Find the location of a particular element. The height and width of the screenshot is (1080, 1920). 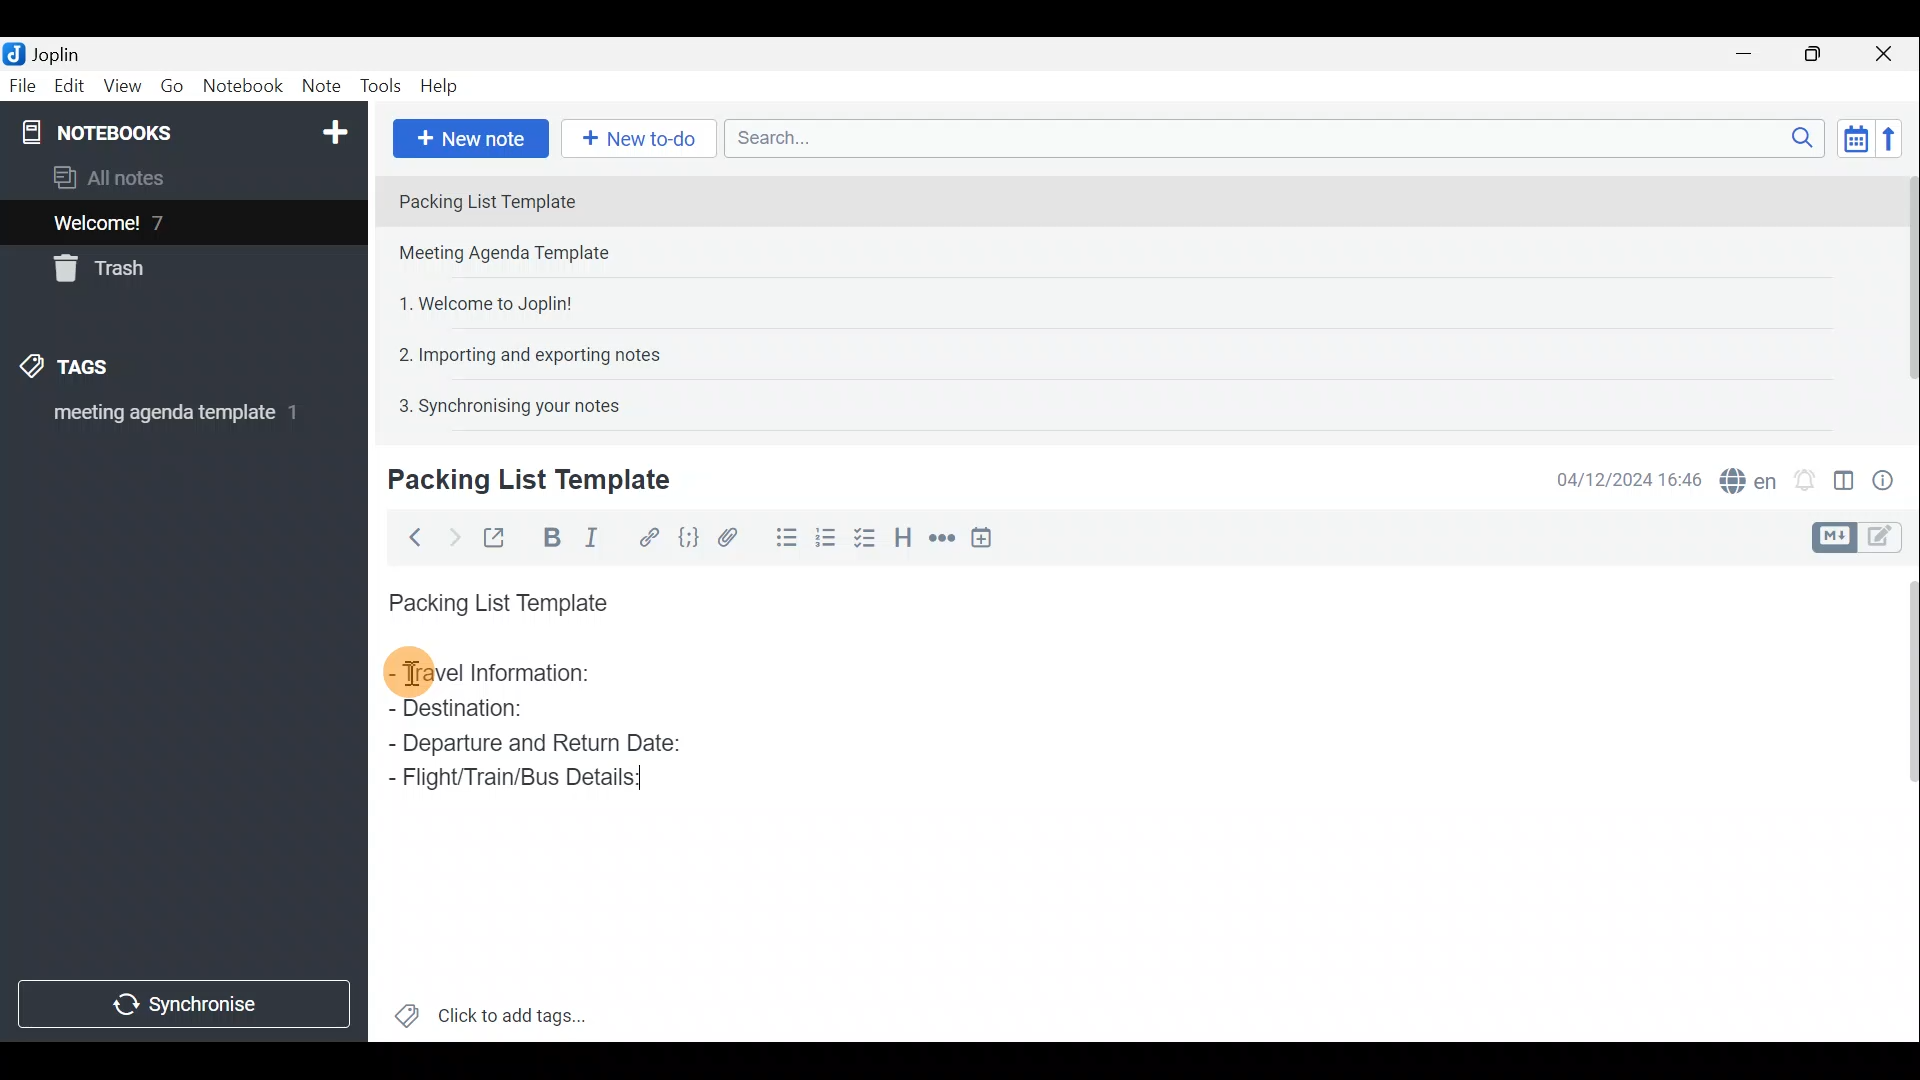

Heading is located at coordinates (905, 535).